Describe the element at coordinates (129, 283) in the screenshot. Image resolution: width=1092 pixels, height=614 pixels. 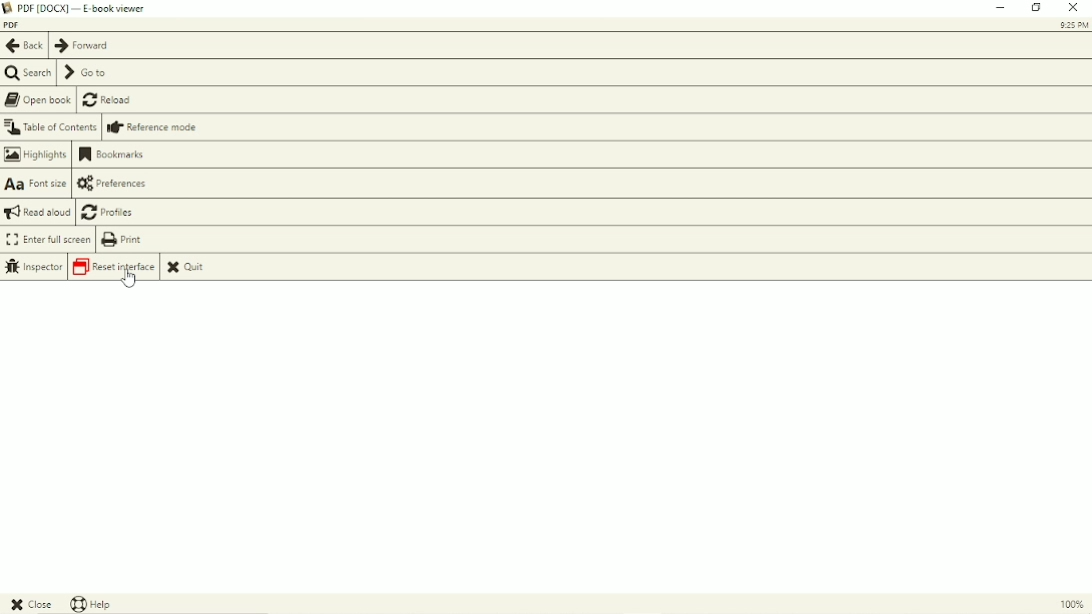
I see `Cursor` at that location.